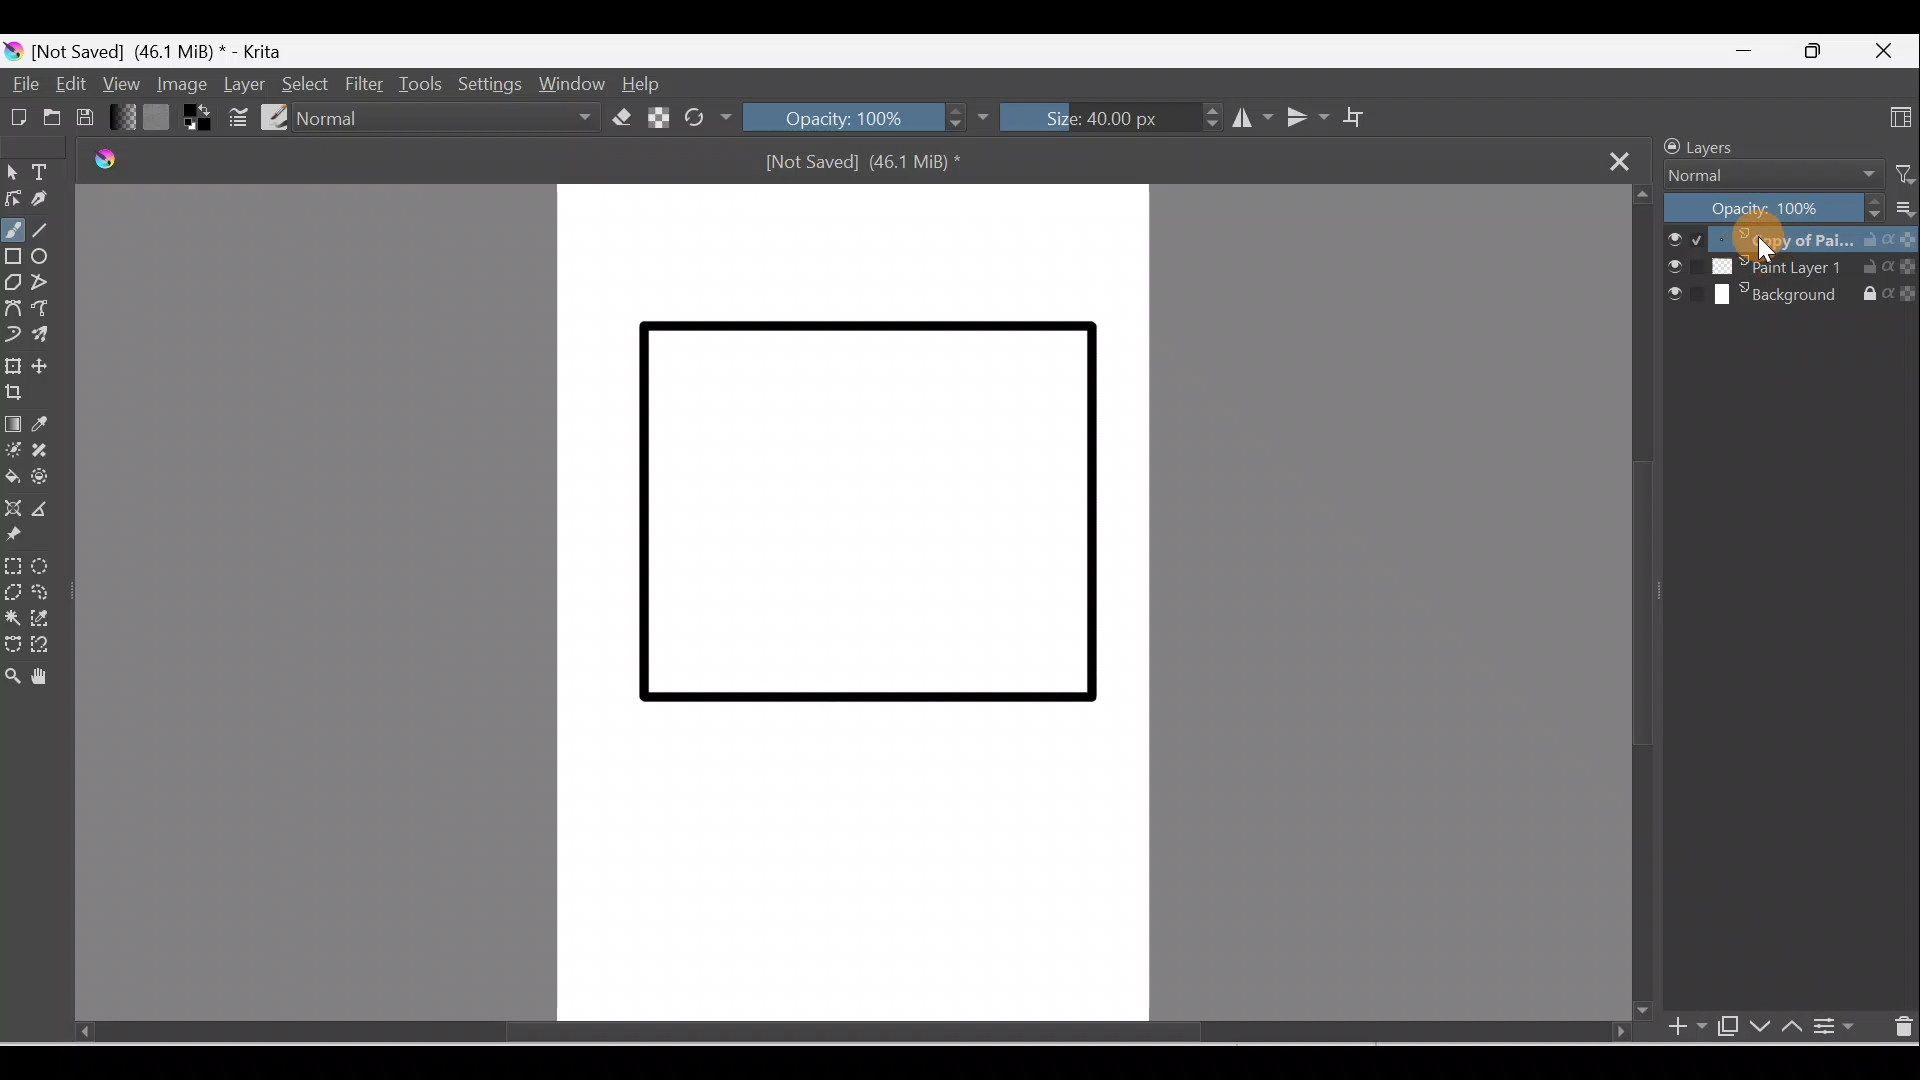  What do you see at coordinates (847, 604) in the screenshot?
I see `Canvas` at bounding box center [847, 604].